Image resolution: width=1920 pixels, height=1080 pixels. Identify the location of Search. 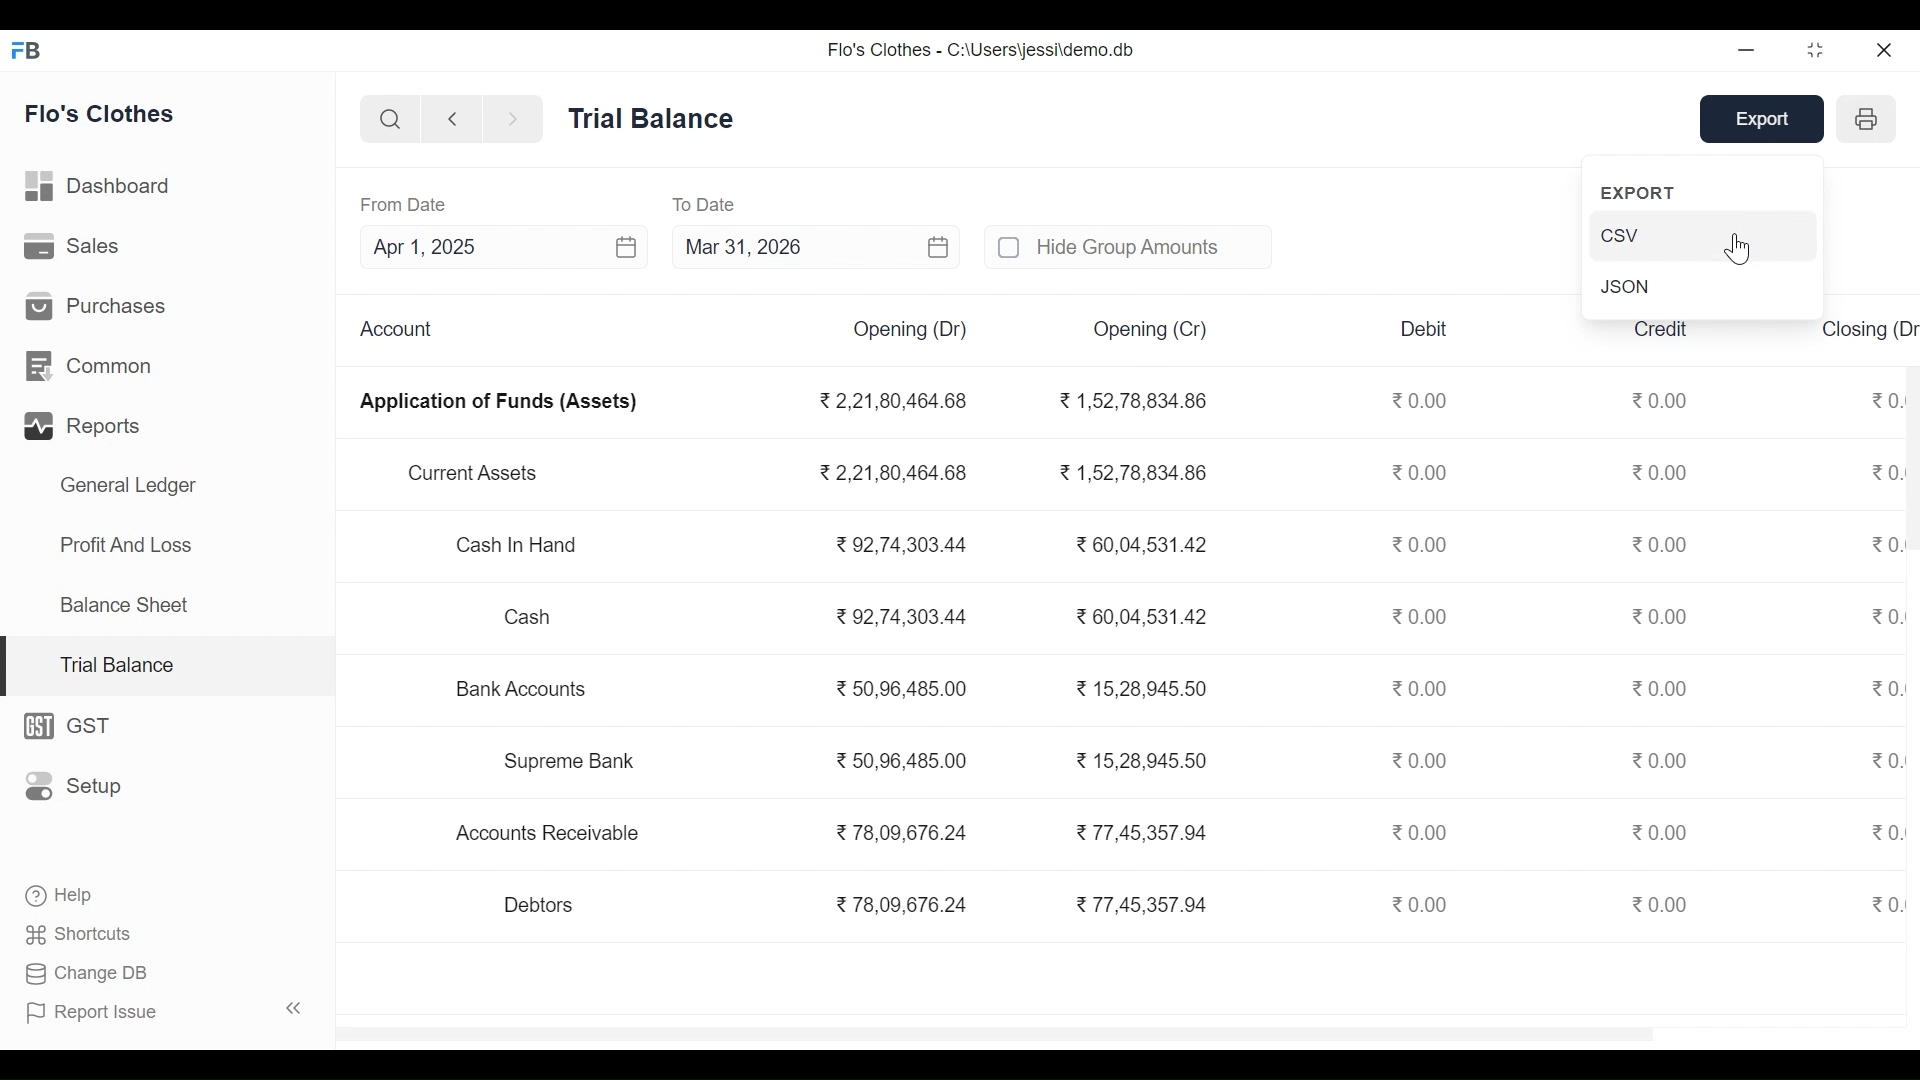
(386, 118).